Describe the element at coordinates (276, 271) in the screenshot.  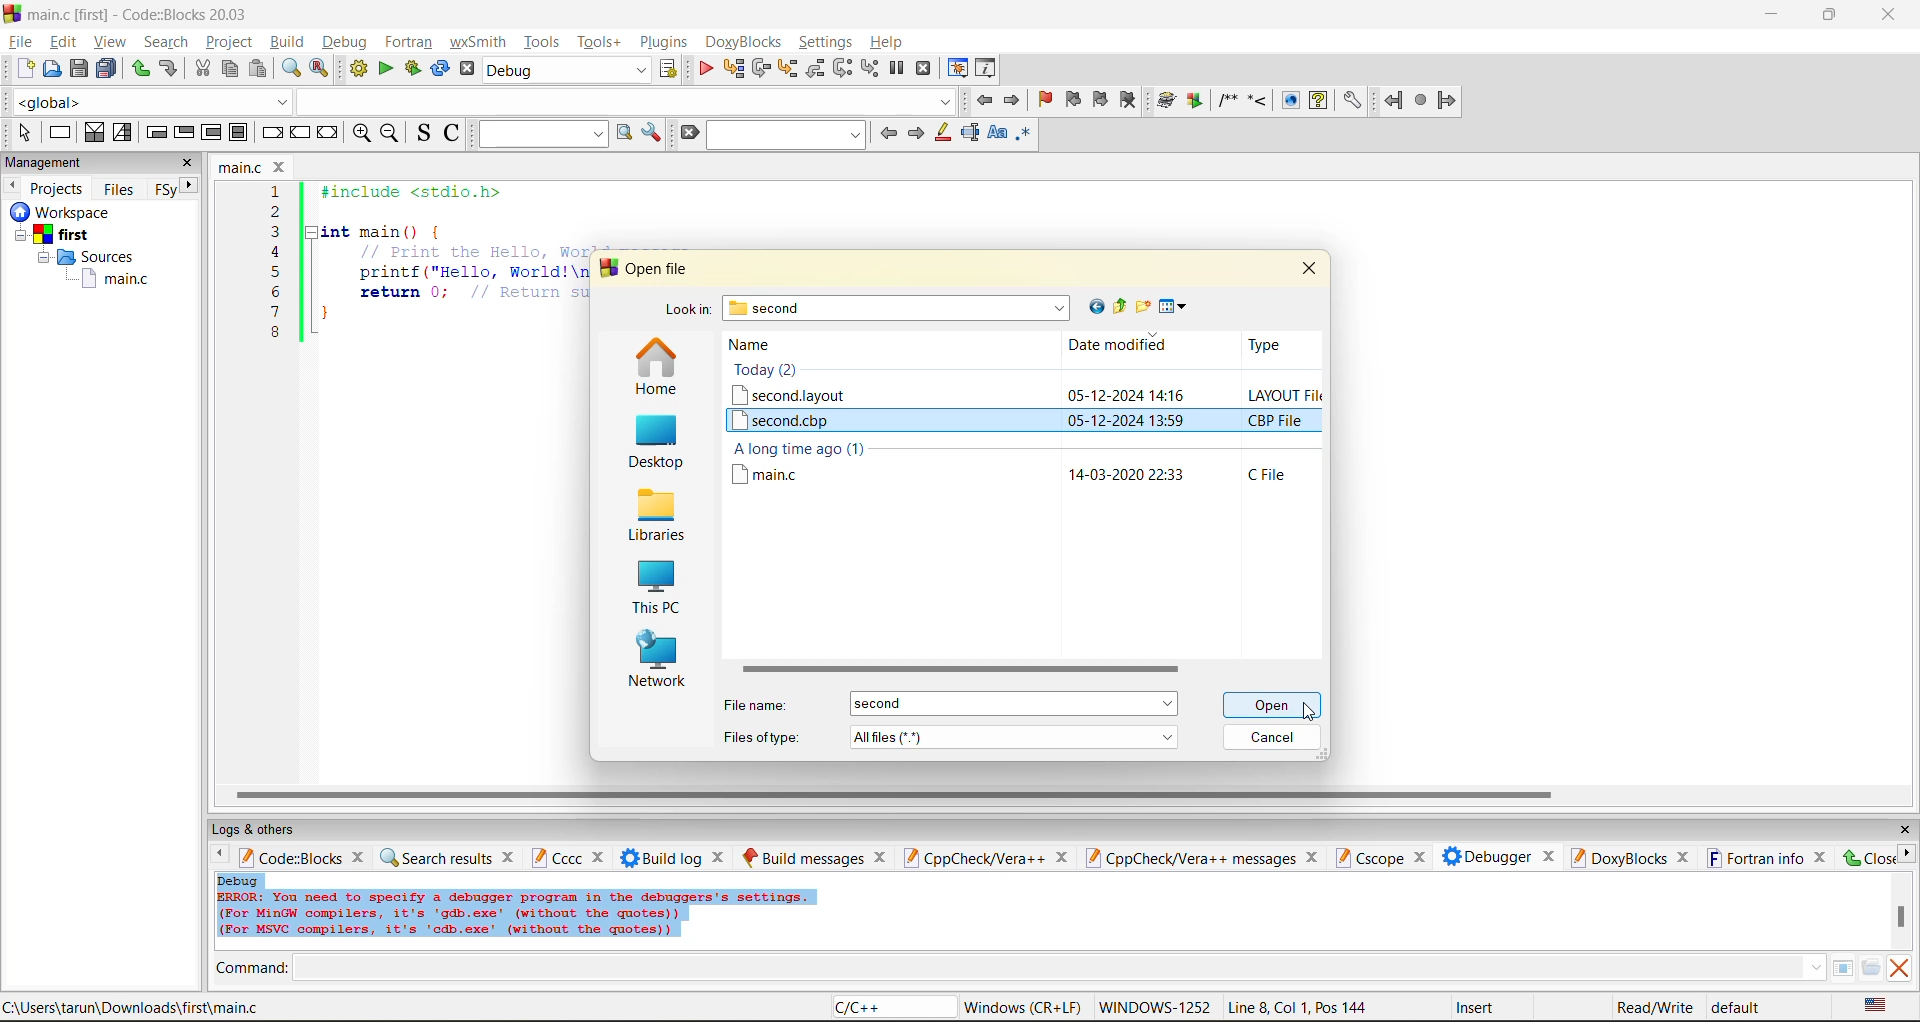
I see `5` at that location.